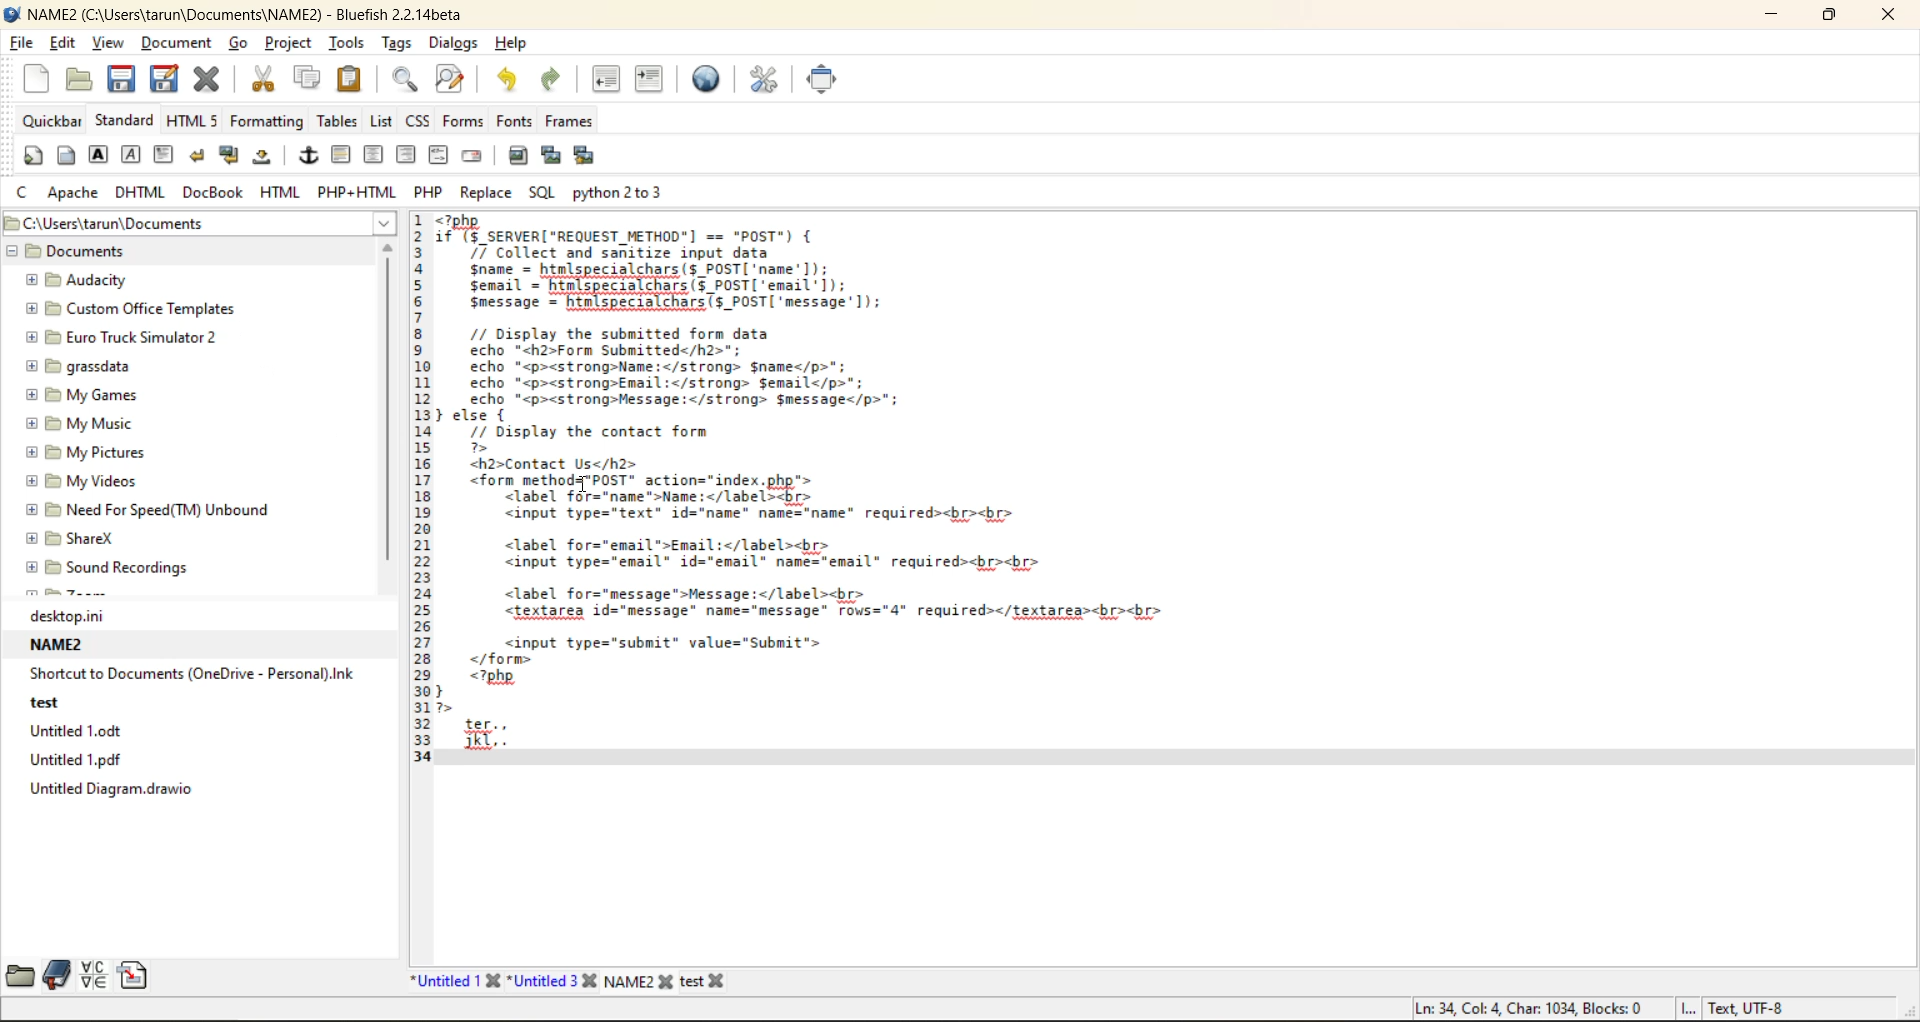 The height and width of the screenshot is (1022, 1920). Describe the element at coordinates (66, 45) in the screenshot. I see `edit` at that location.